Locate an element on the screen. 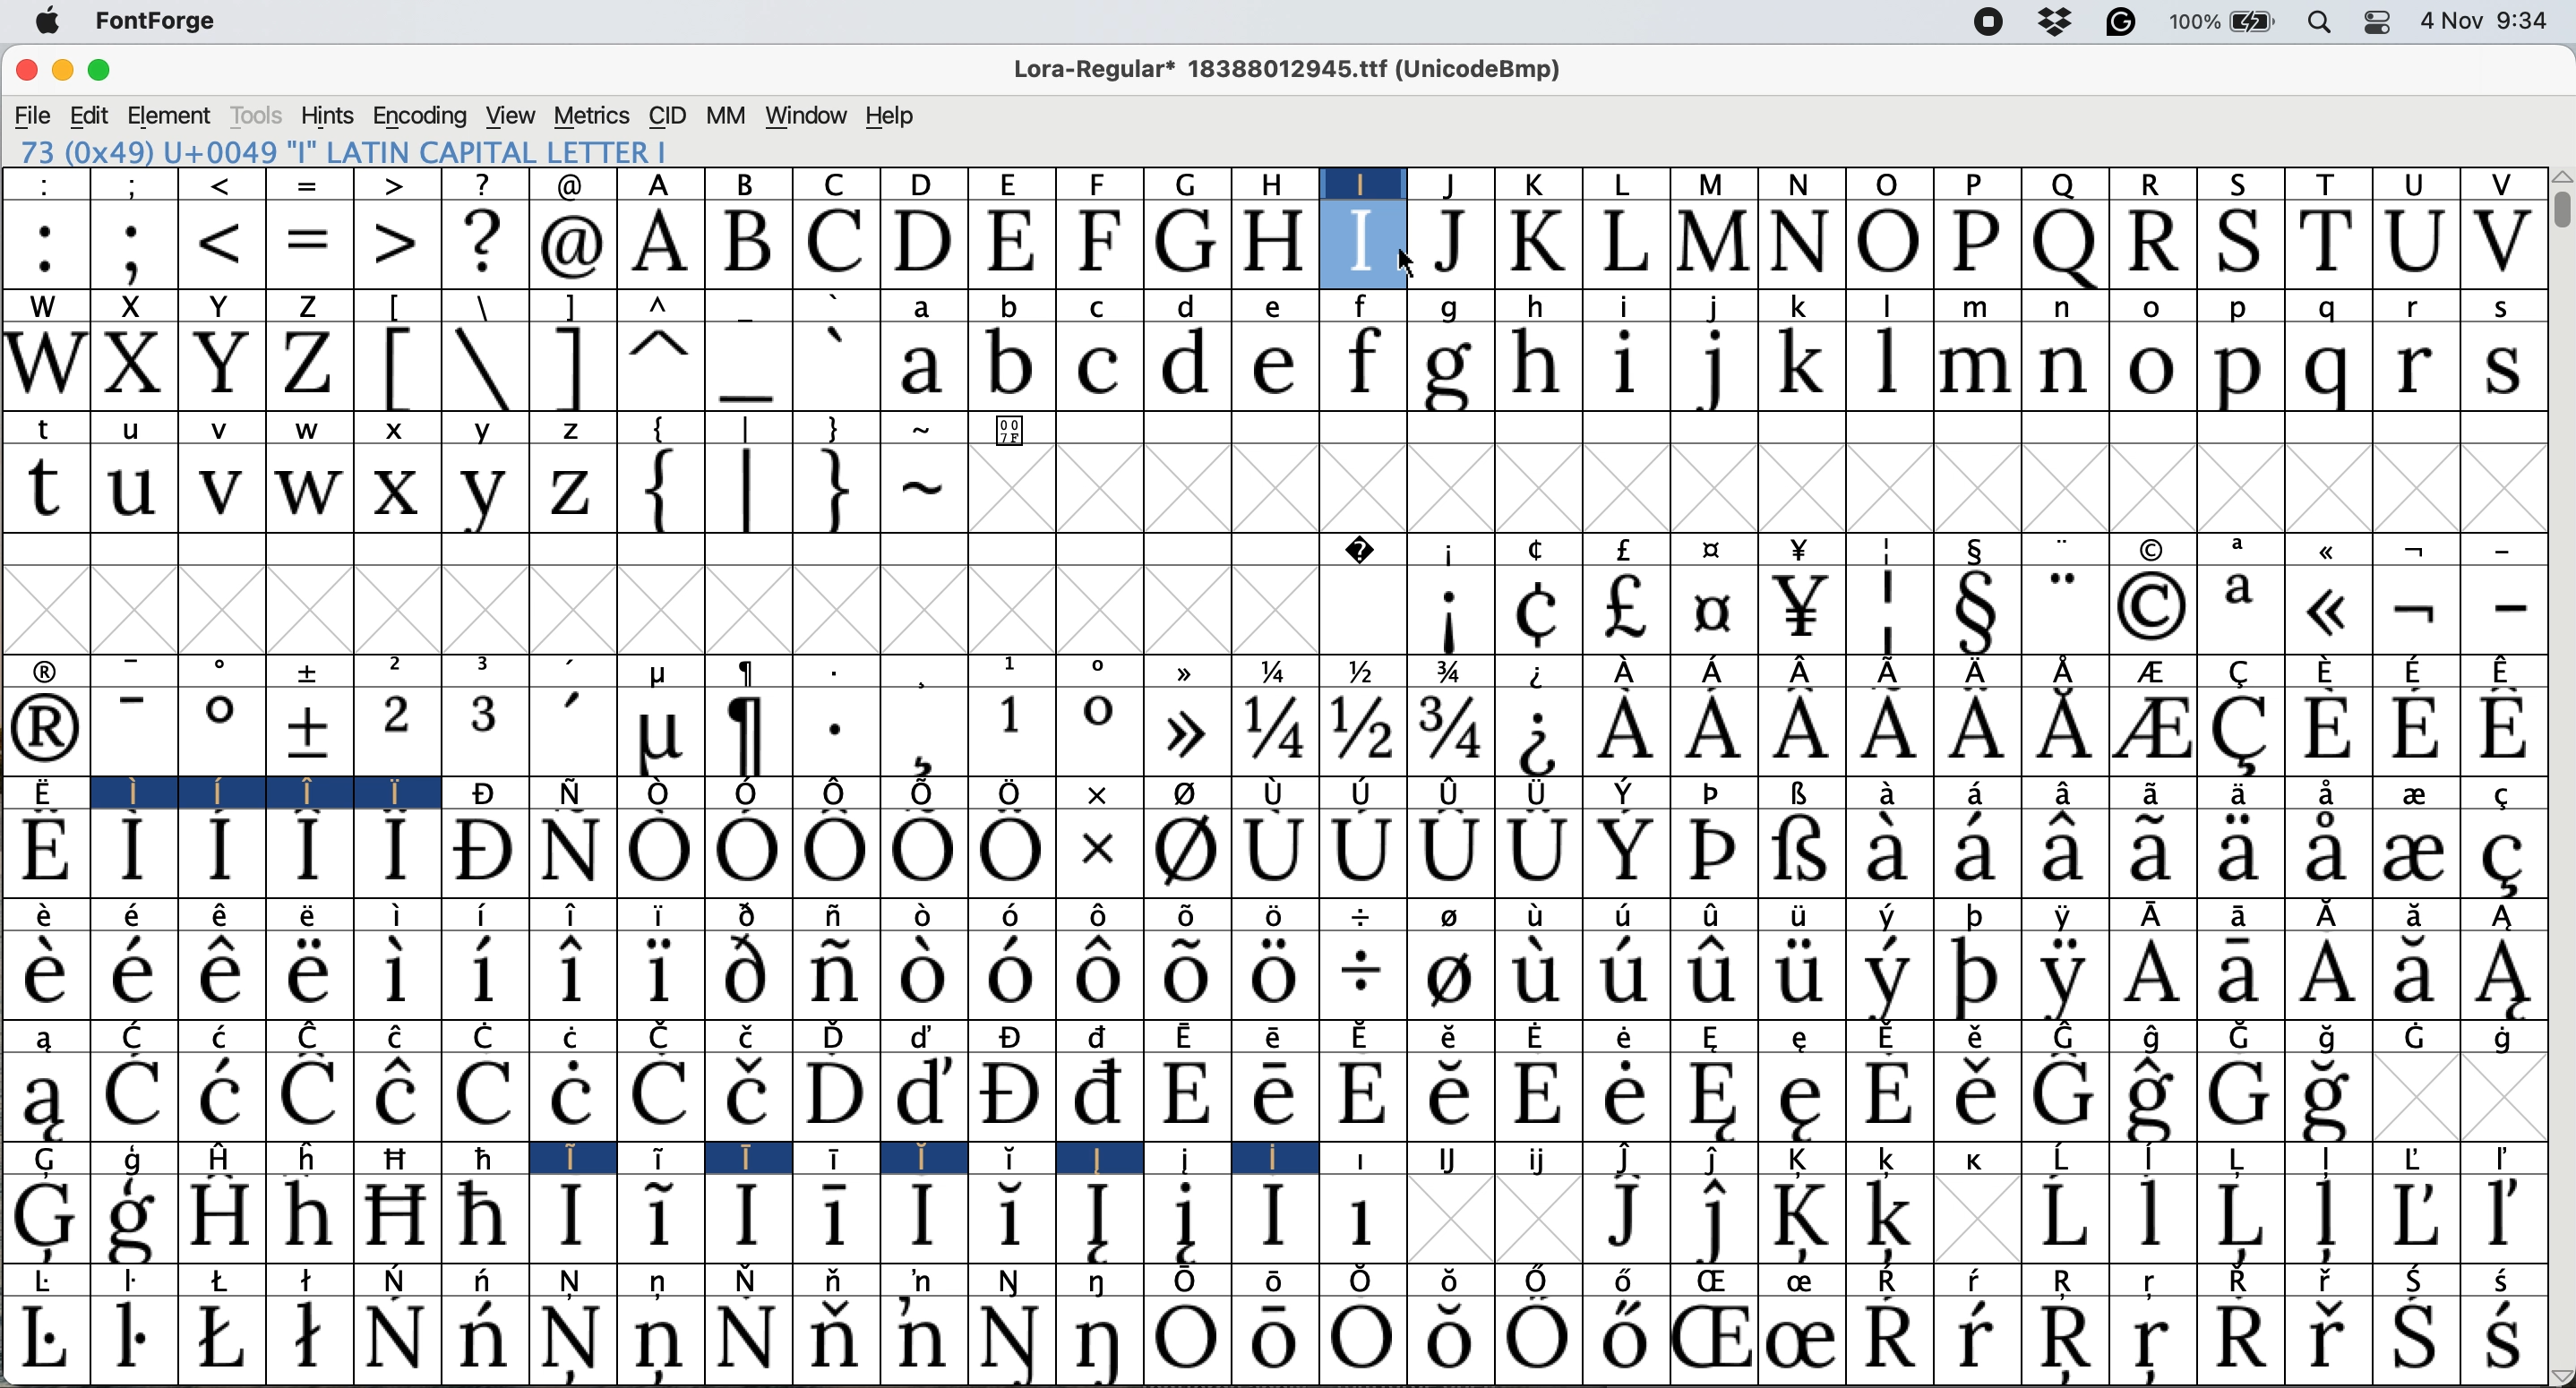  x is located at coordinates (1097, 797).